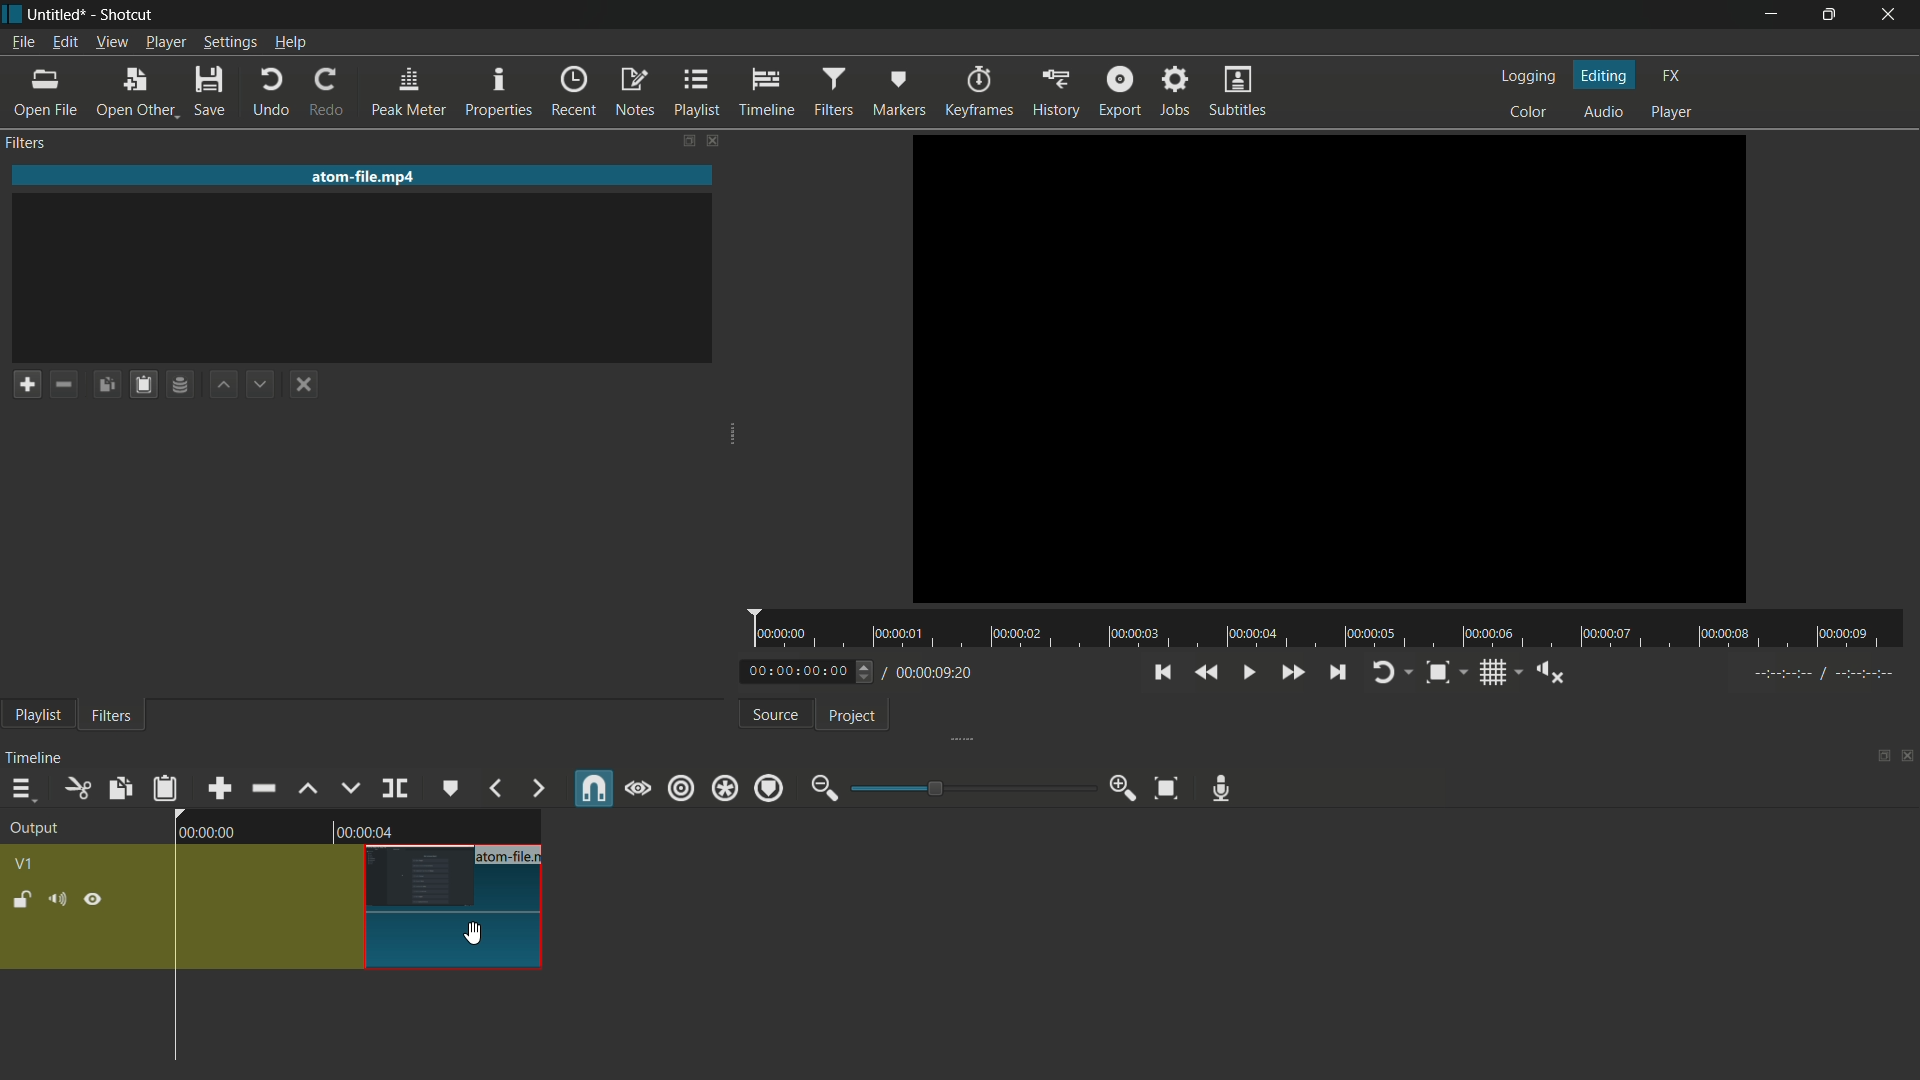 This screenshot has width=1920, height=1080. Describe the element at coordinates (1831, 15) in the screenshot. I see `maximize` at that location.